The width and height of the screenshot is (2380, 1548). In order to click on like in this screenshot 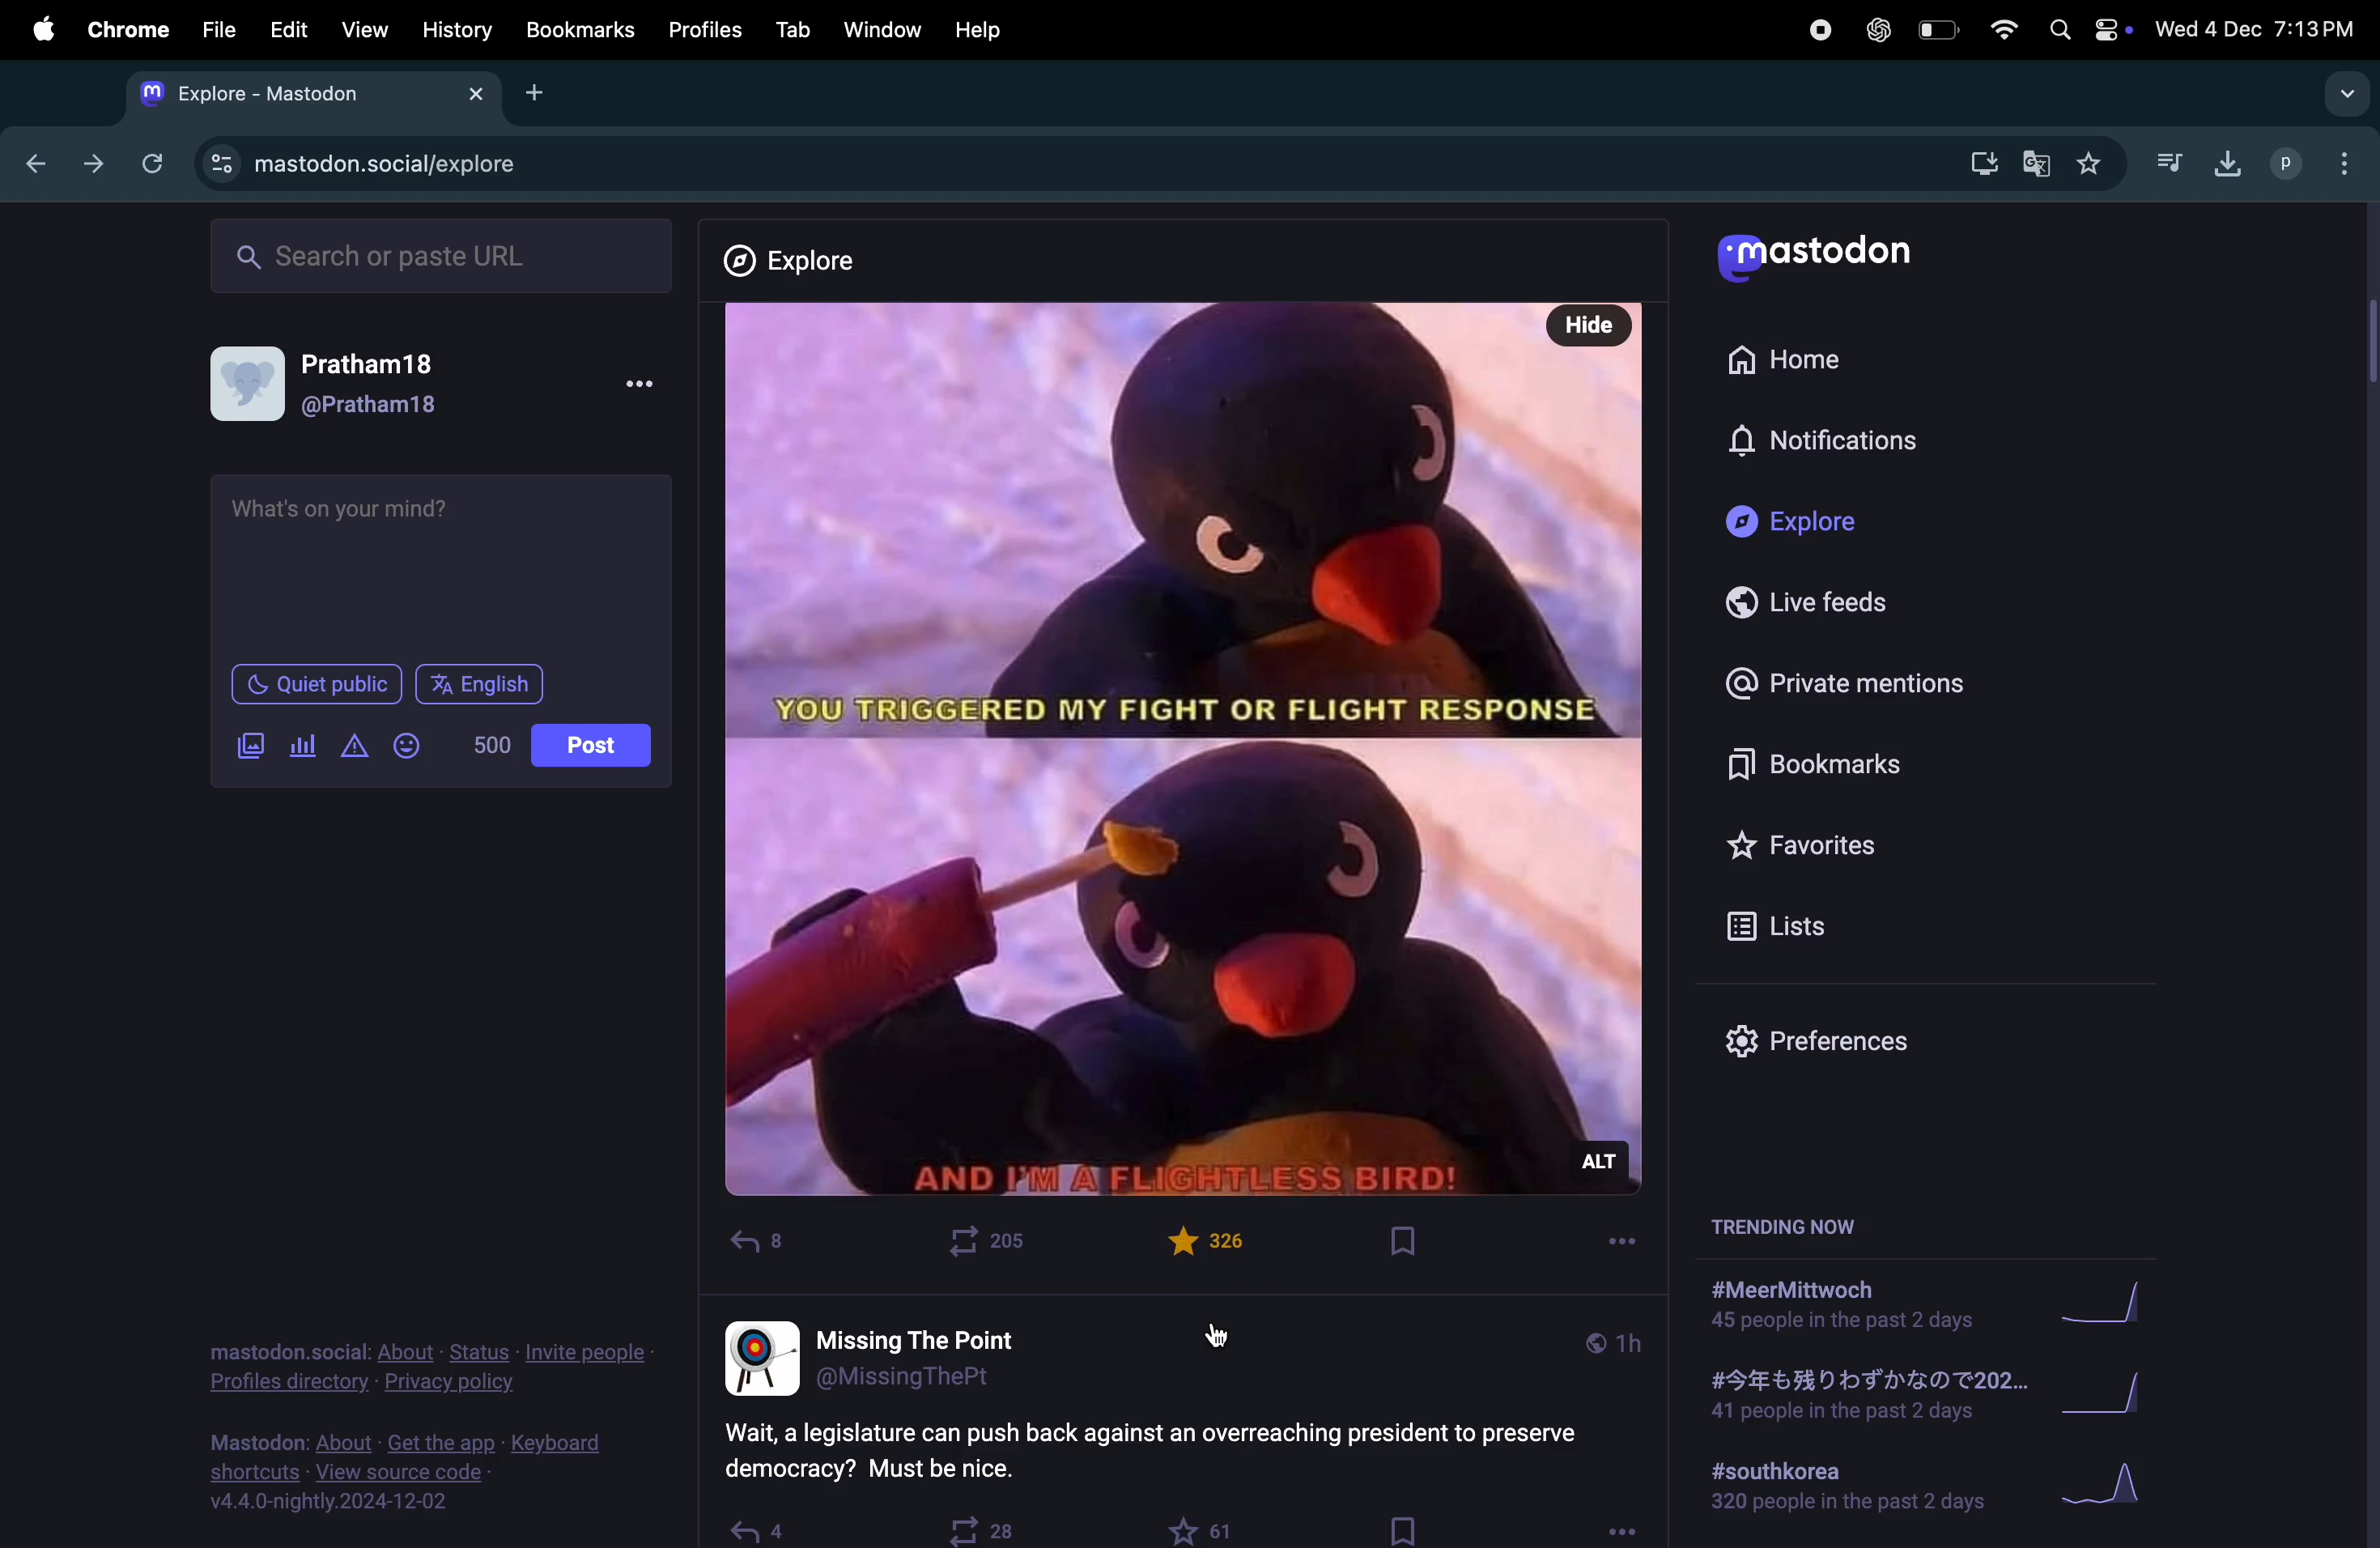, I will do `click(1195, 1526)`.